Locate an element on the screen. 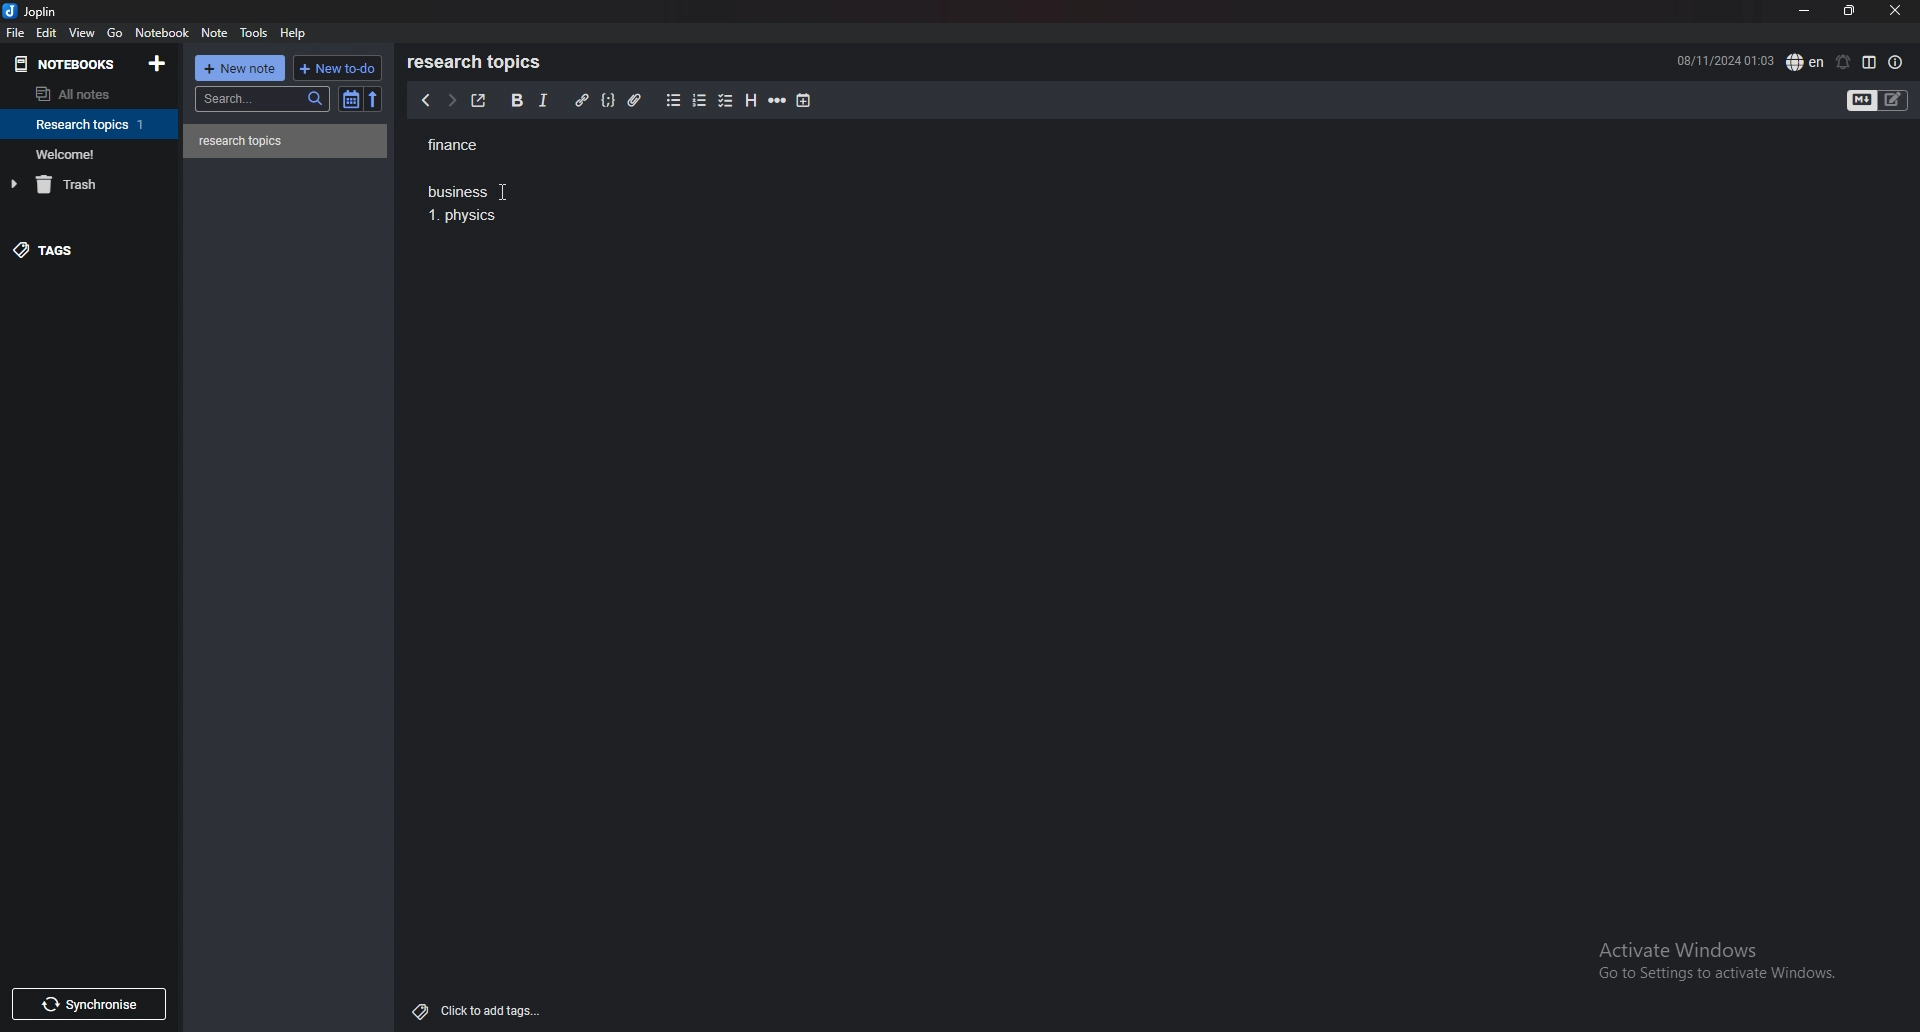 This screenshot has height=1032, width=1920. resize is located at coordinates (1848, 10).